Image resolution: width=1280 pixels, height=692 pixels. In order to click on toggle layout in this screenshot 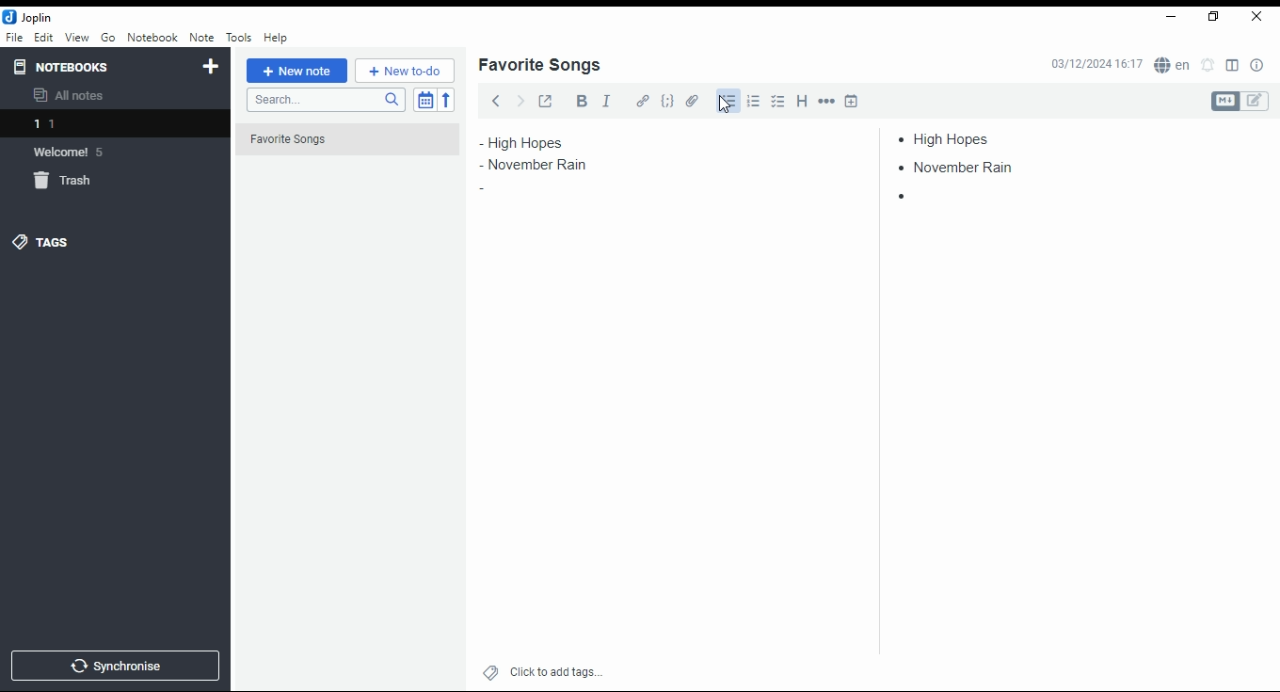, I will do `click(1233, 66)`.